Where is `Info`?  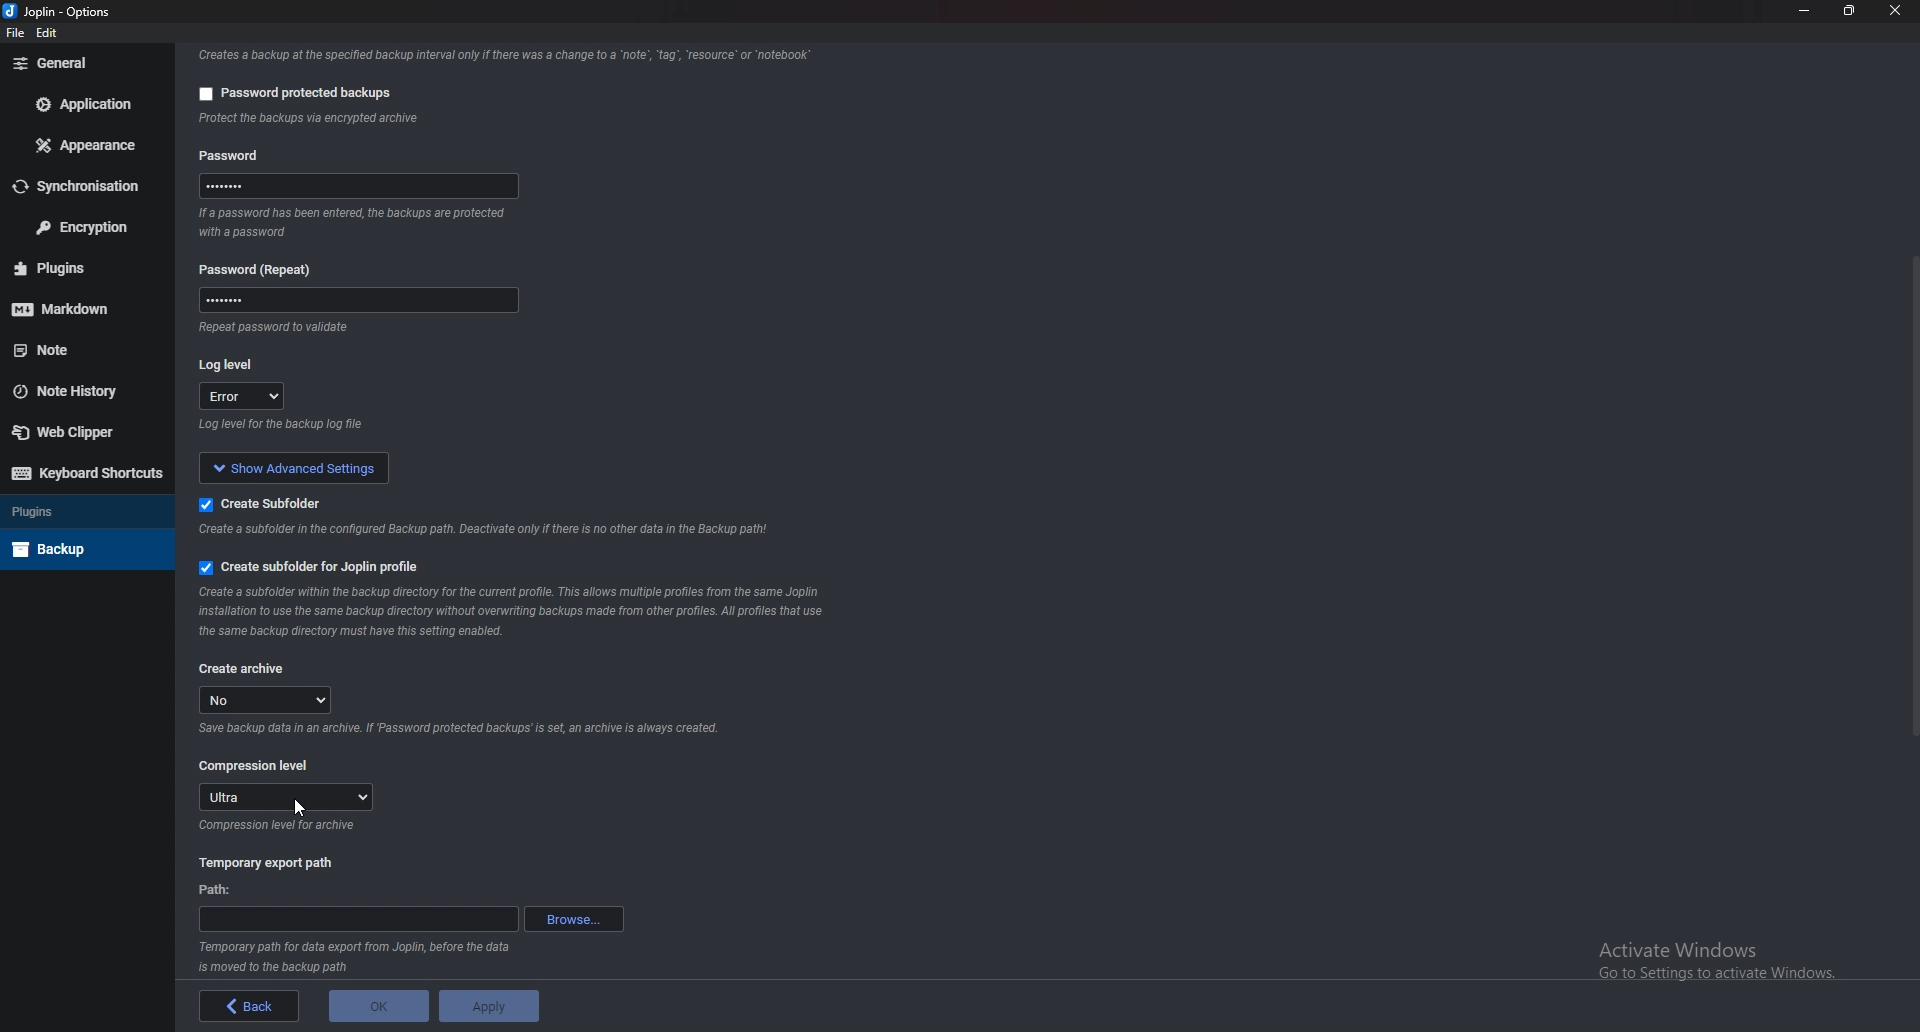 Info is located at coordinates (357, 958).